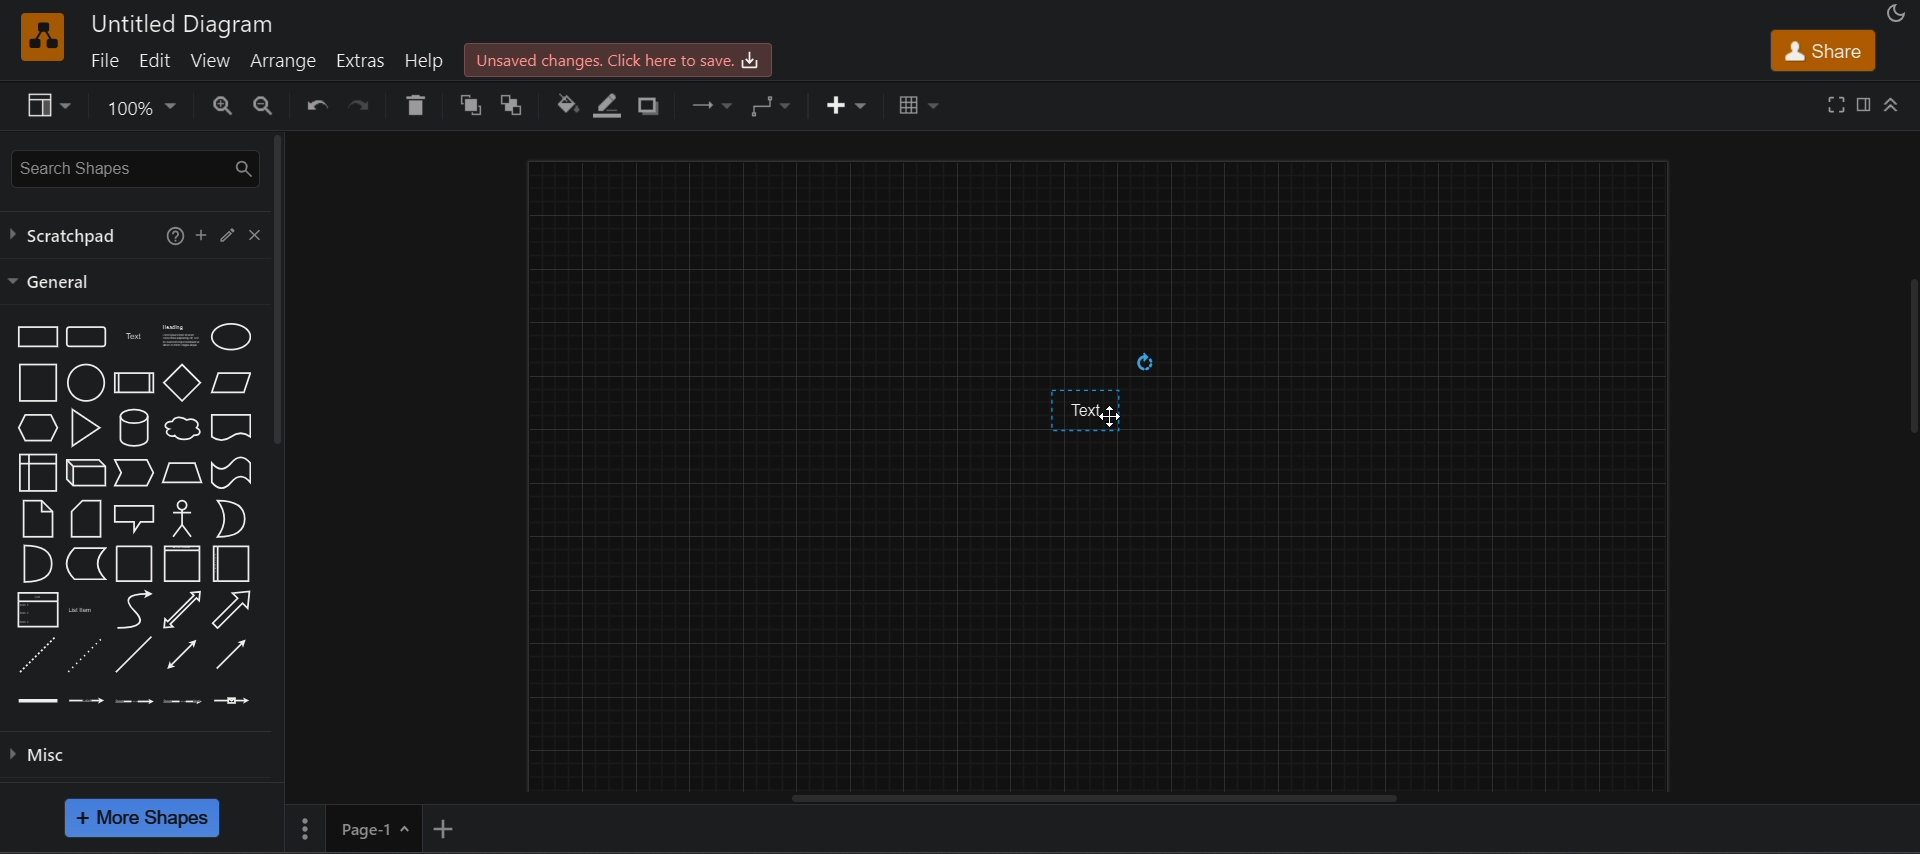  I want to click on Cylinder, so click(134, 428).